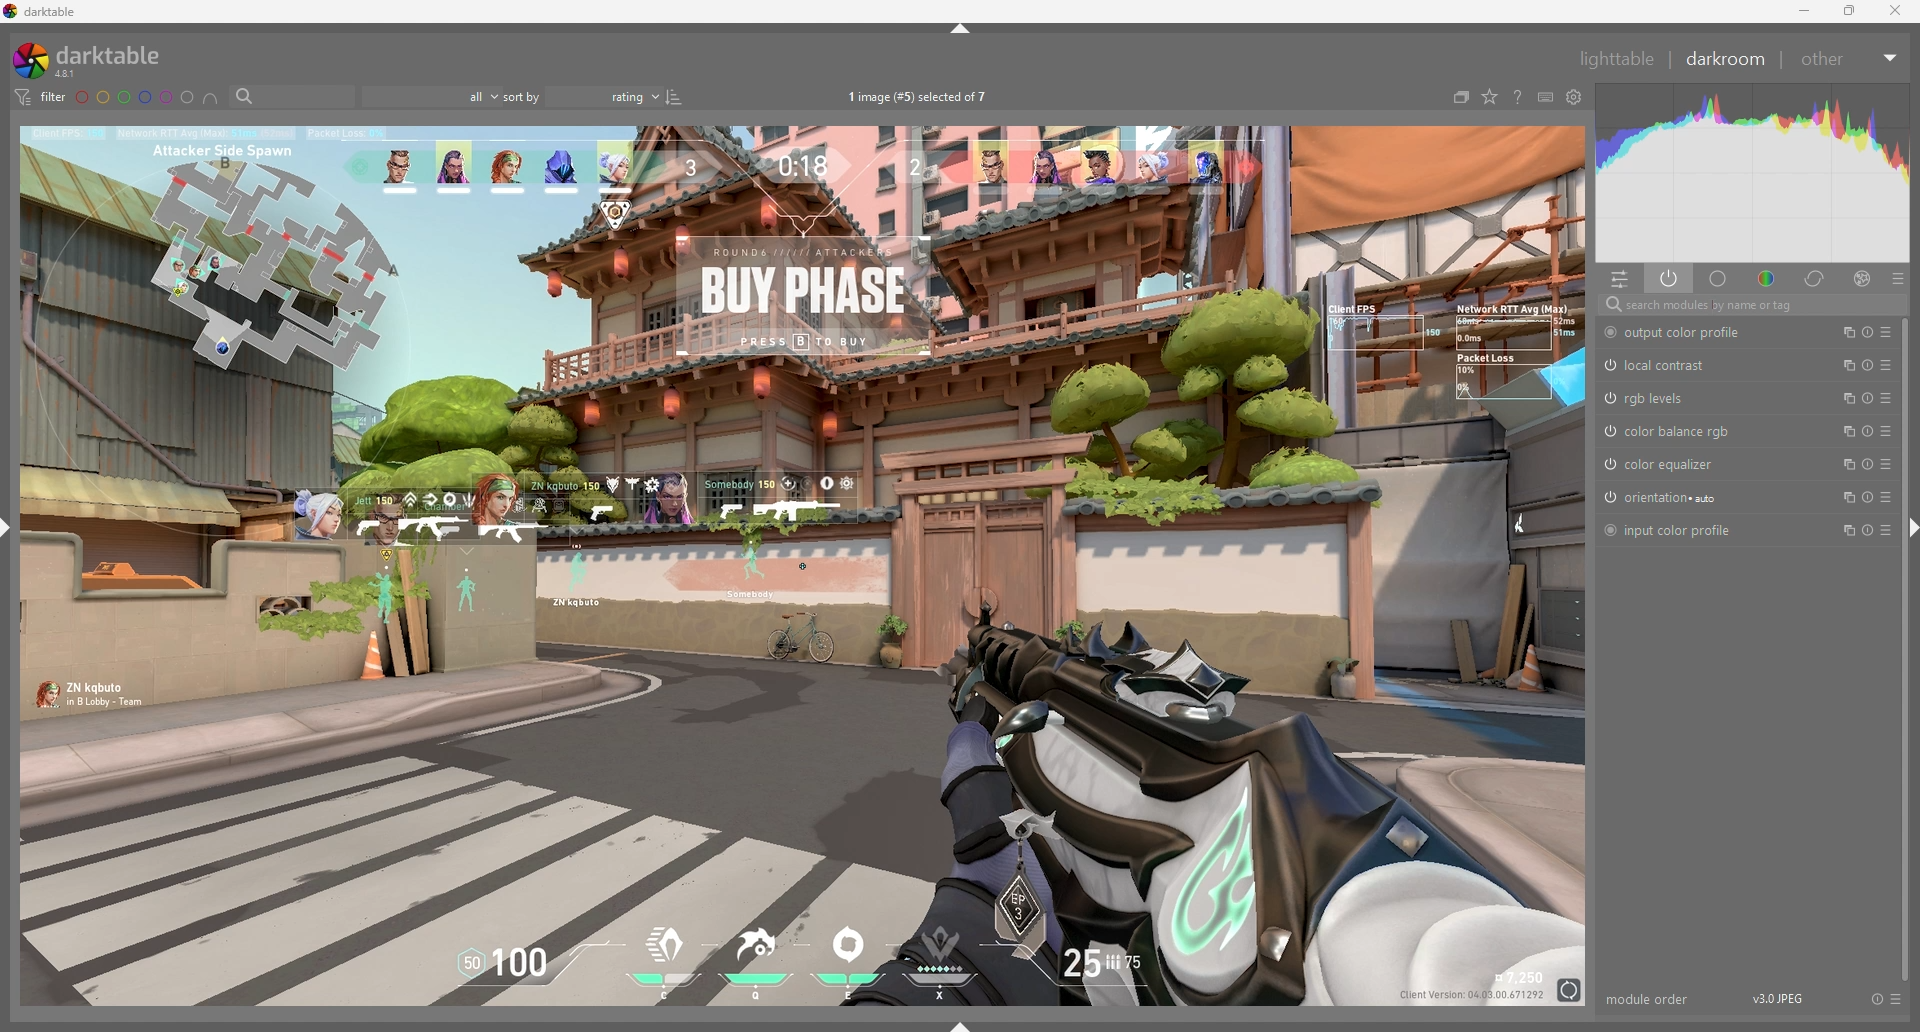  I want to click on lighttable, so click(1619, 58).